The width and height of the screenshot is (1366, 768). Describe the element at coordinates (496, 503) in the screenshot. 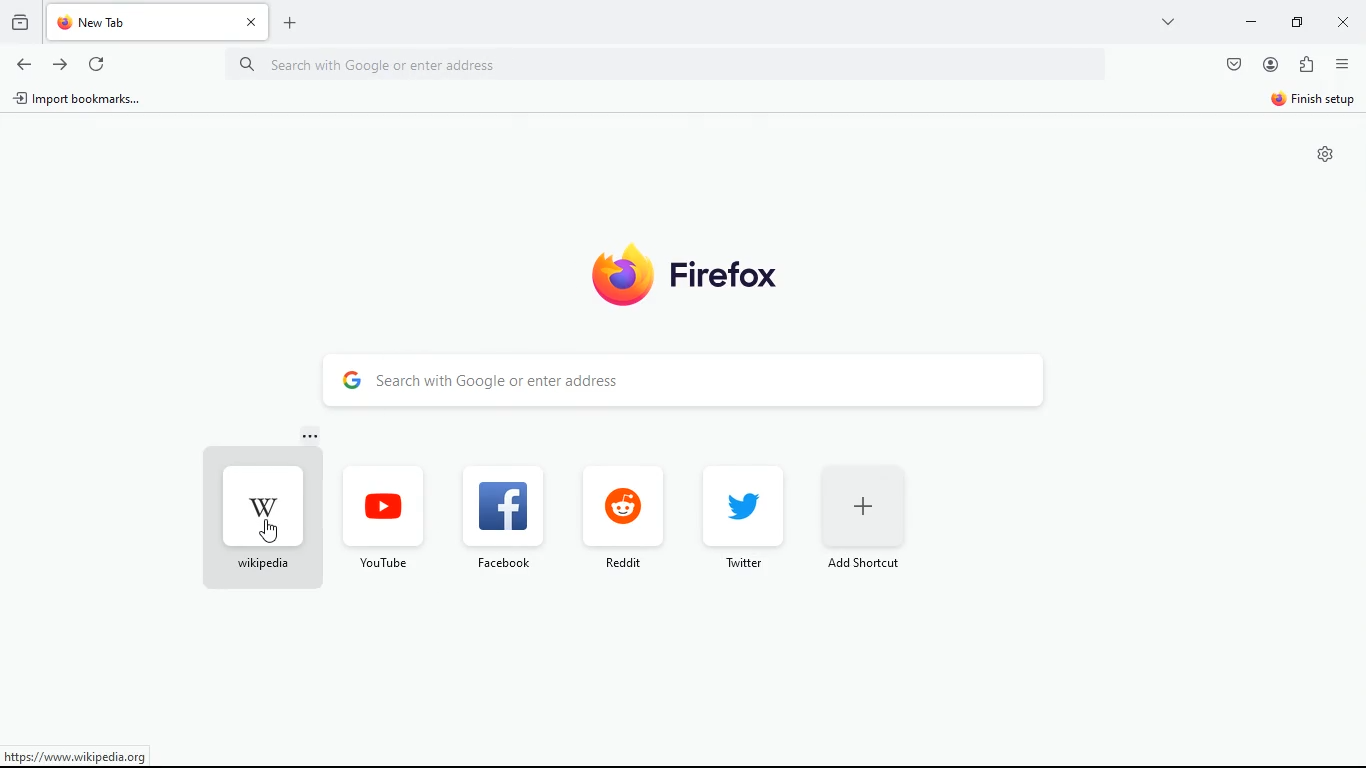

I see `facebook logo` at that location.